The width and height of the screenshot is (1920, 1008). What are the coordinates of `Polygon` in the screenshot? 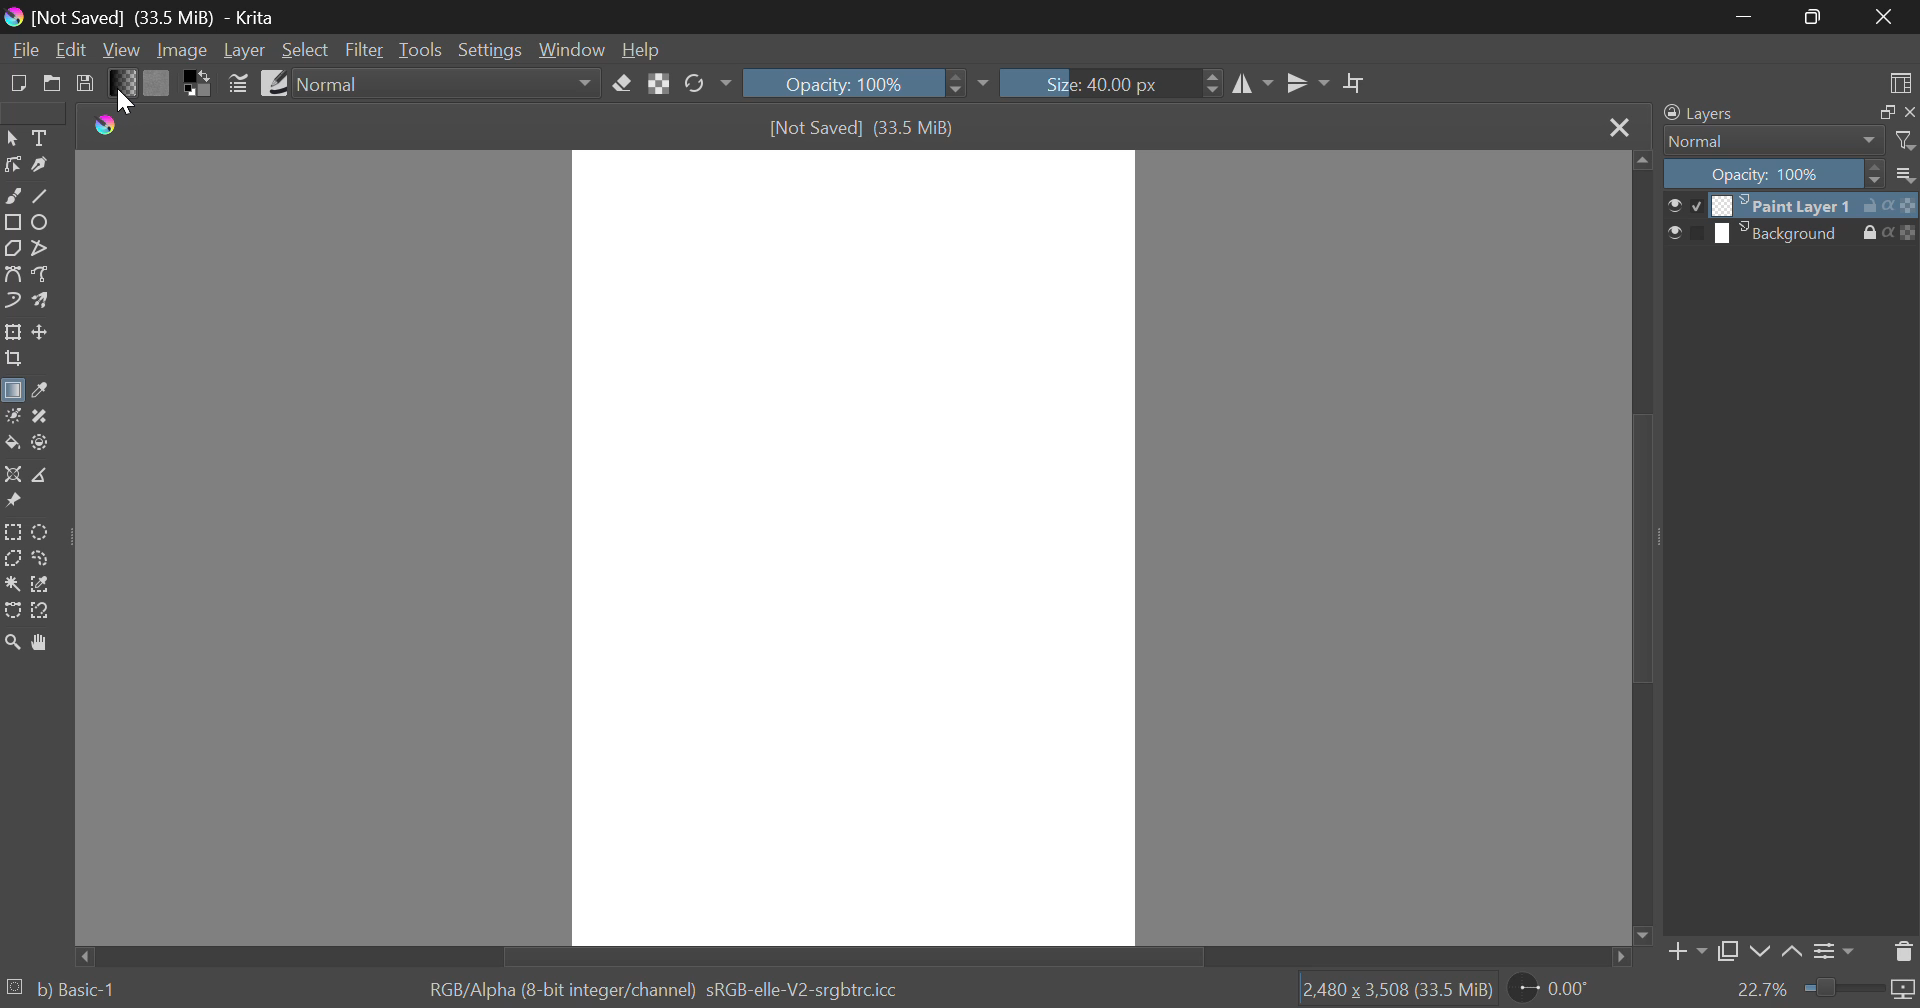 It's located at (12, 247).